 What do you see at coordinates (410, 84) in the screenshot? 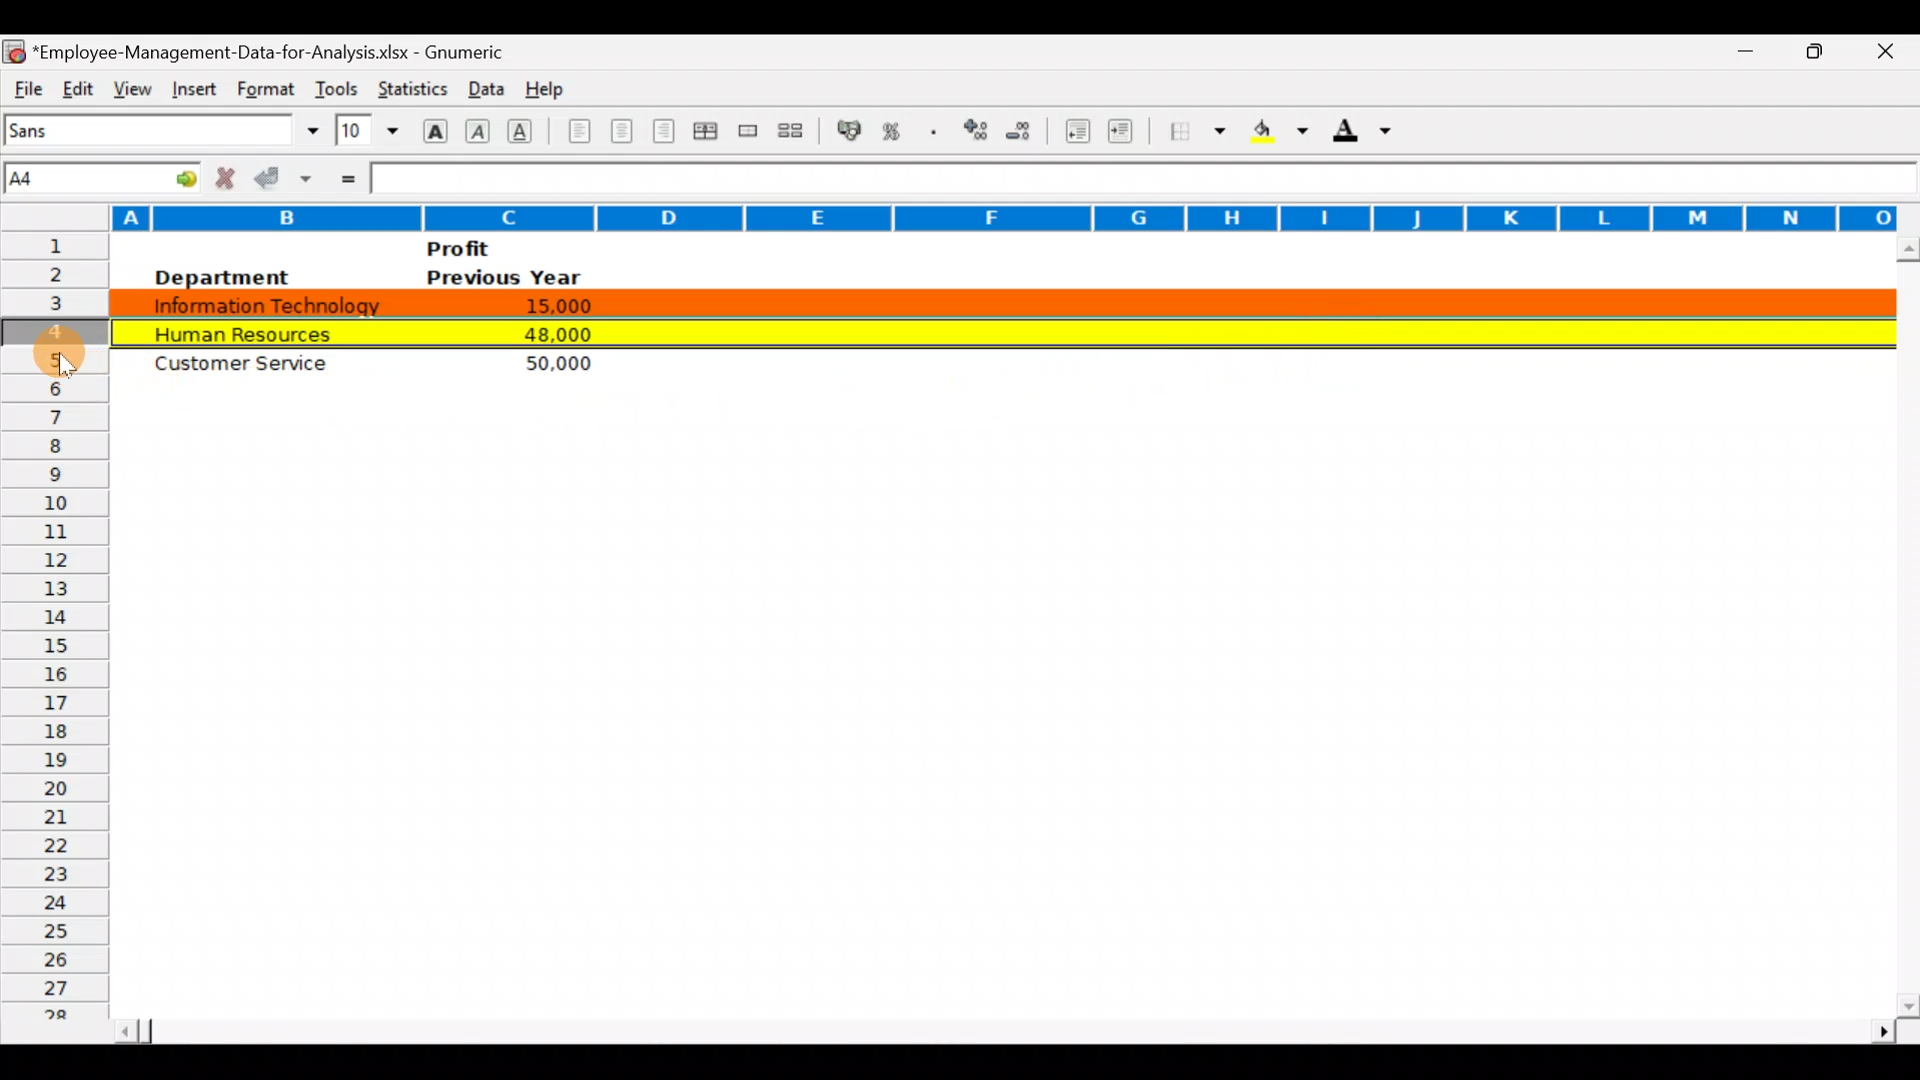
I see `Statistics` at bounding box center [410, 84].